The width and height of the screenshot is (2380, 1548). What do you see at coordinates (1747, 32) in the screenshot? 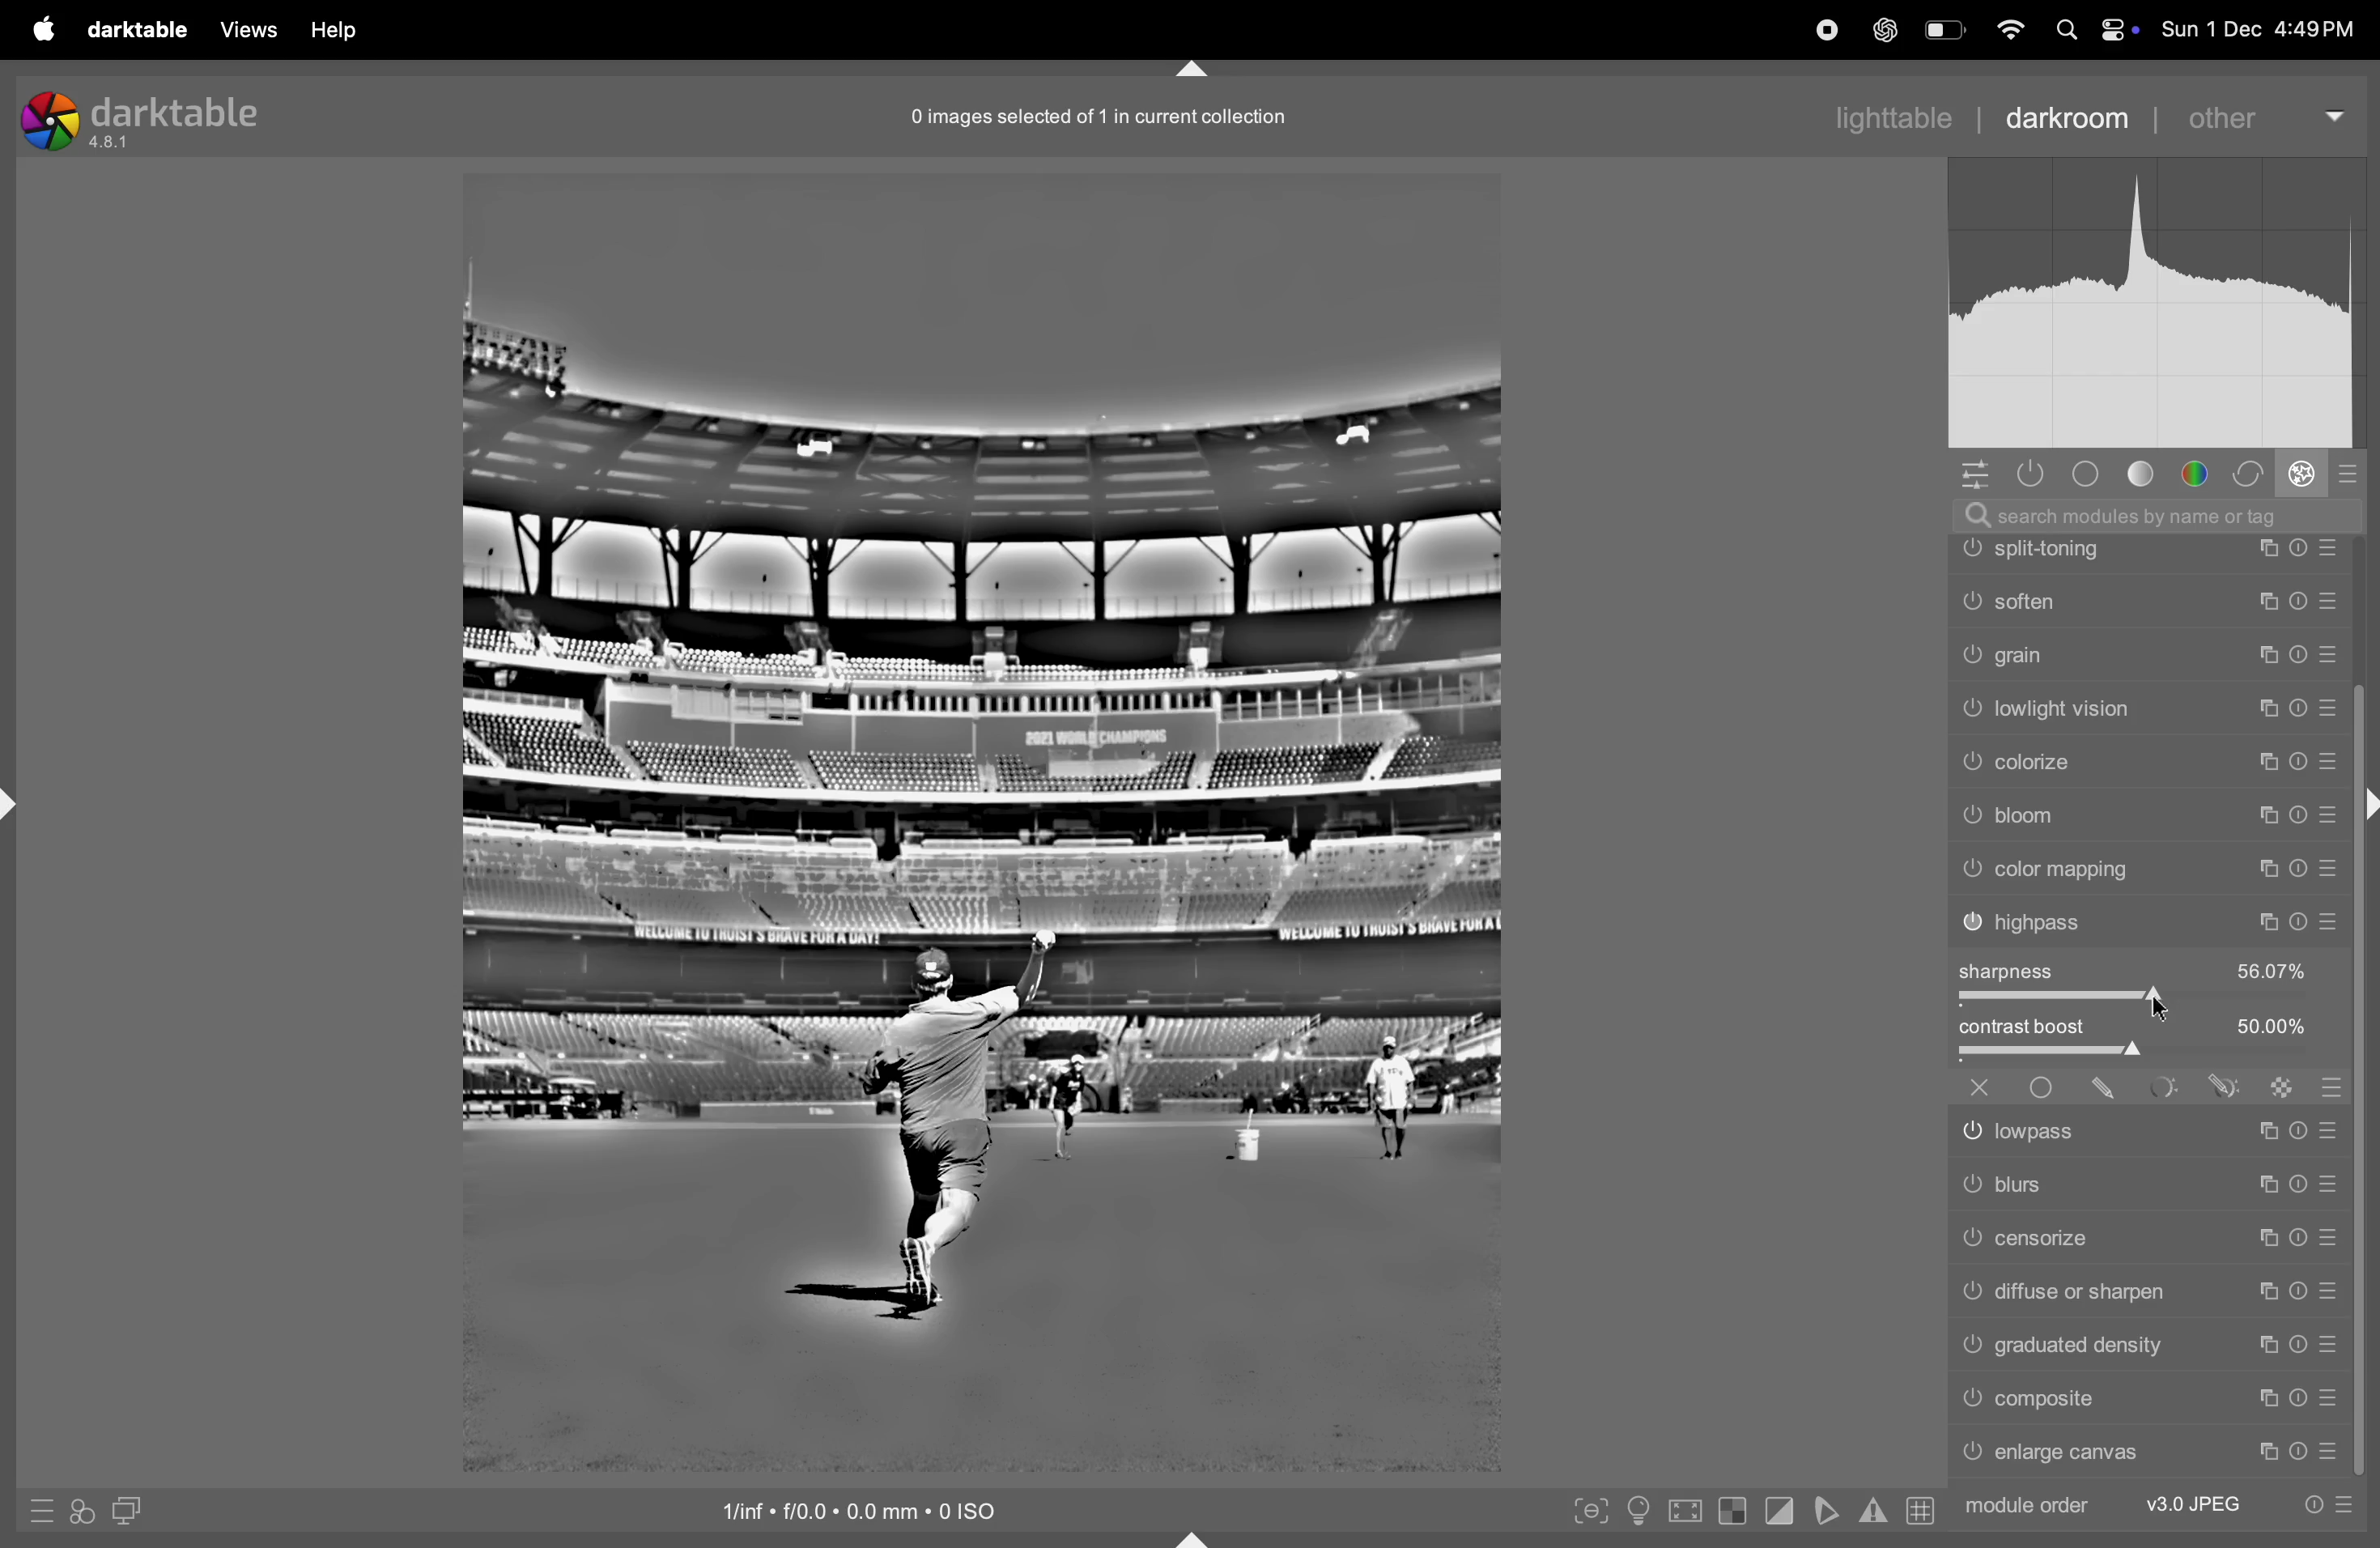
I see `record` at bounding box center [1747, 32].